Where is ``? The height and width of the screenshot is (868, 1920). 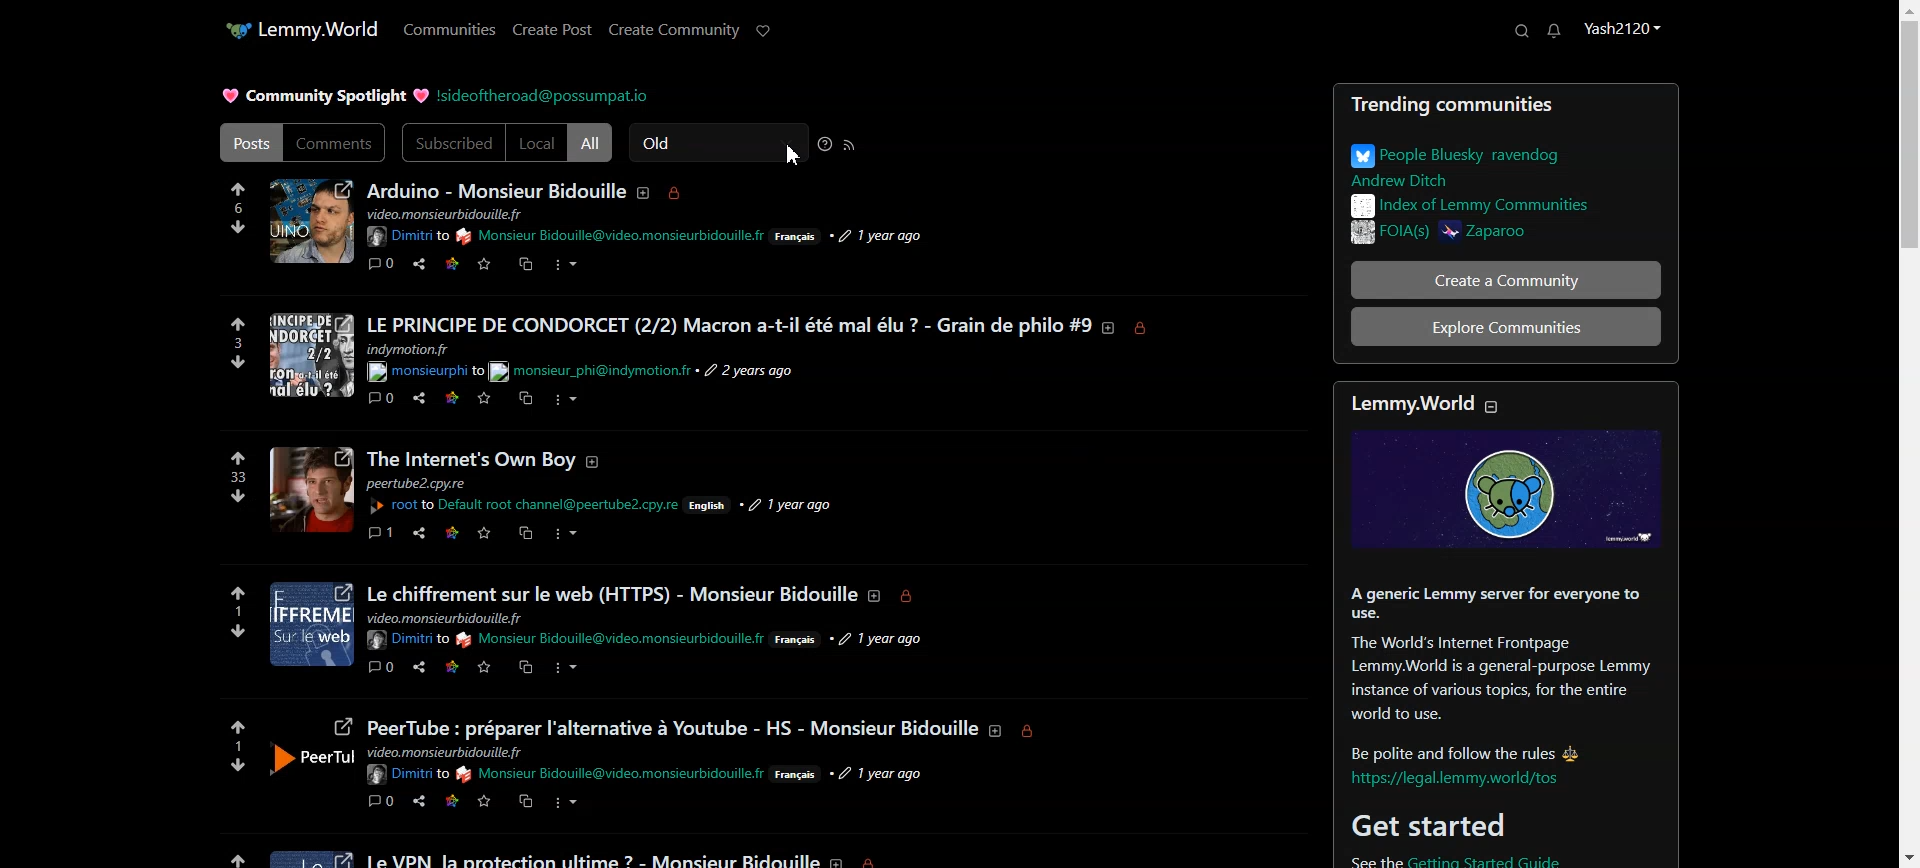
 is located at coordinates (525, 504).